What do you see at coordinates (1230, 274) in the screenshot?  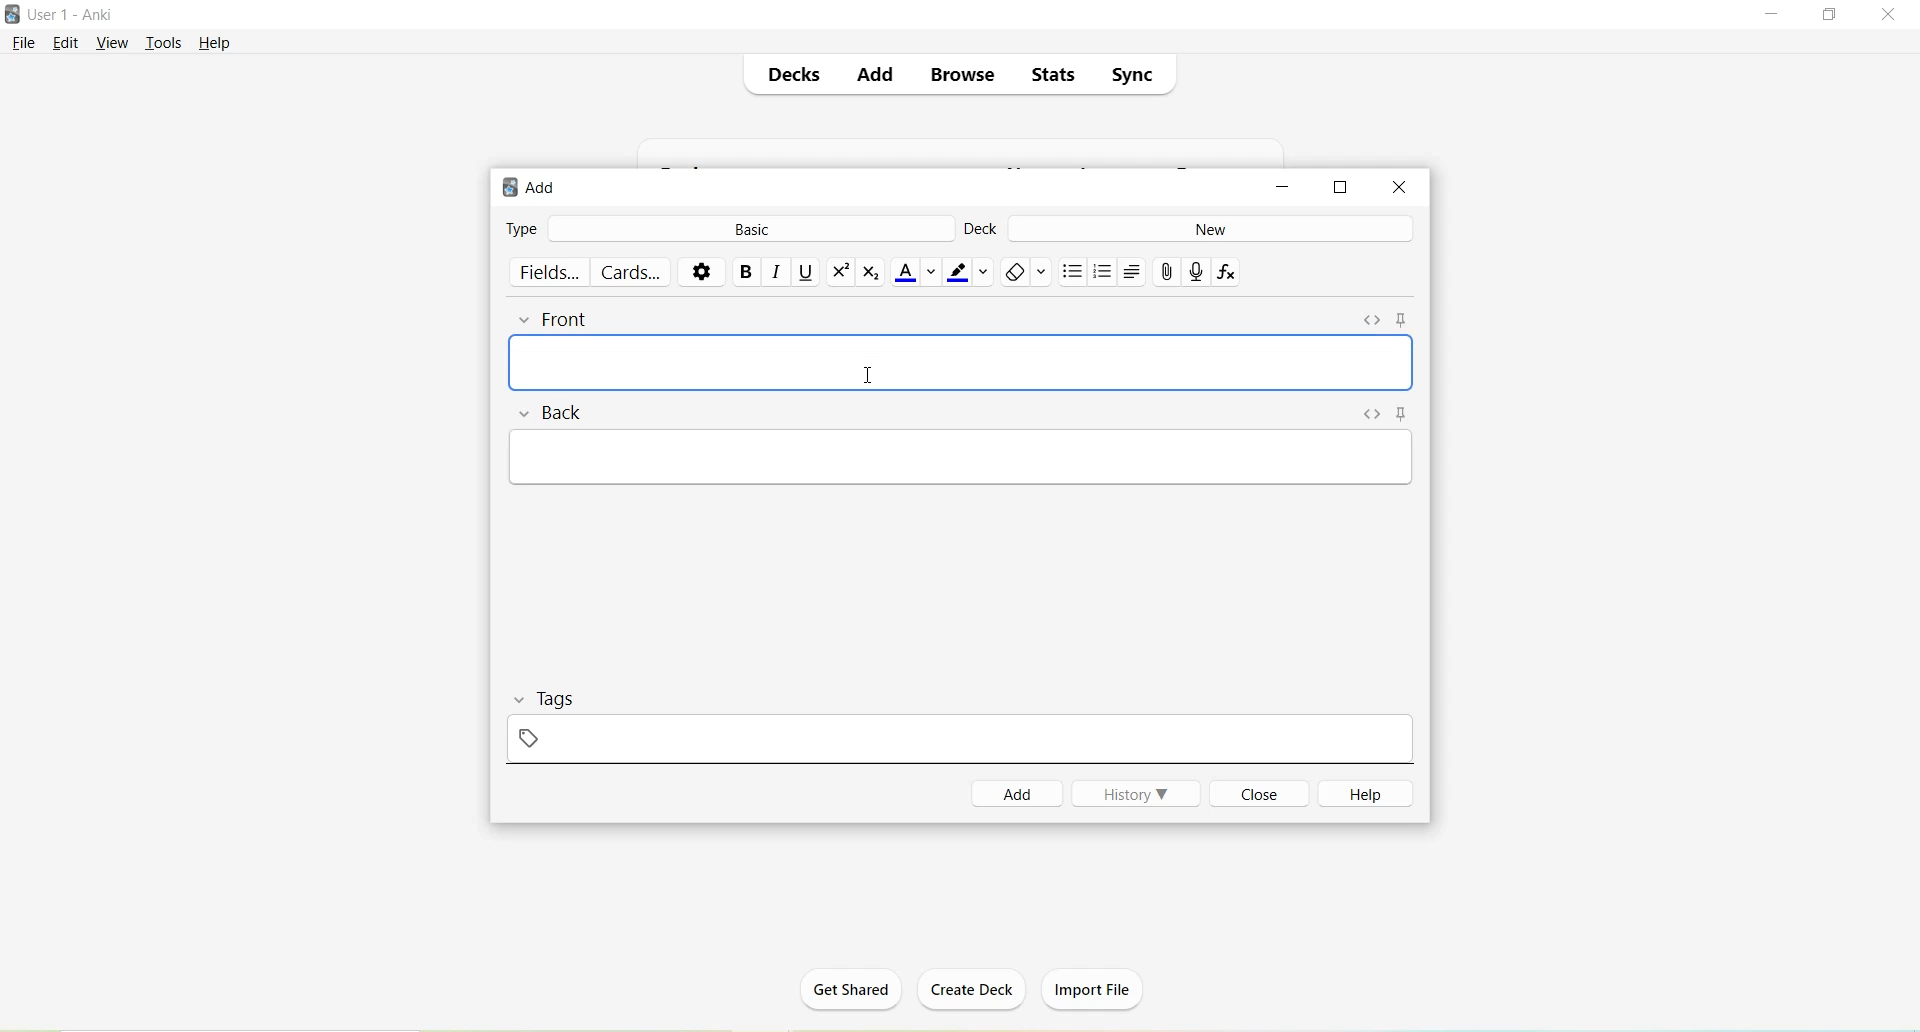 I see `Equations` at bounding box center [1230, 274].